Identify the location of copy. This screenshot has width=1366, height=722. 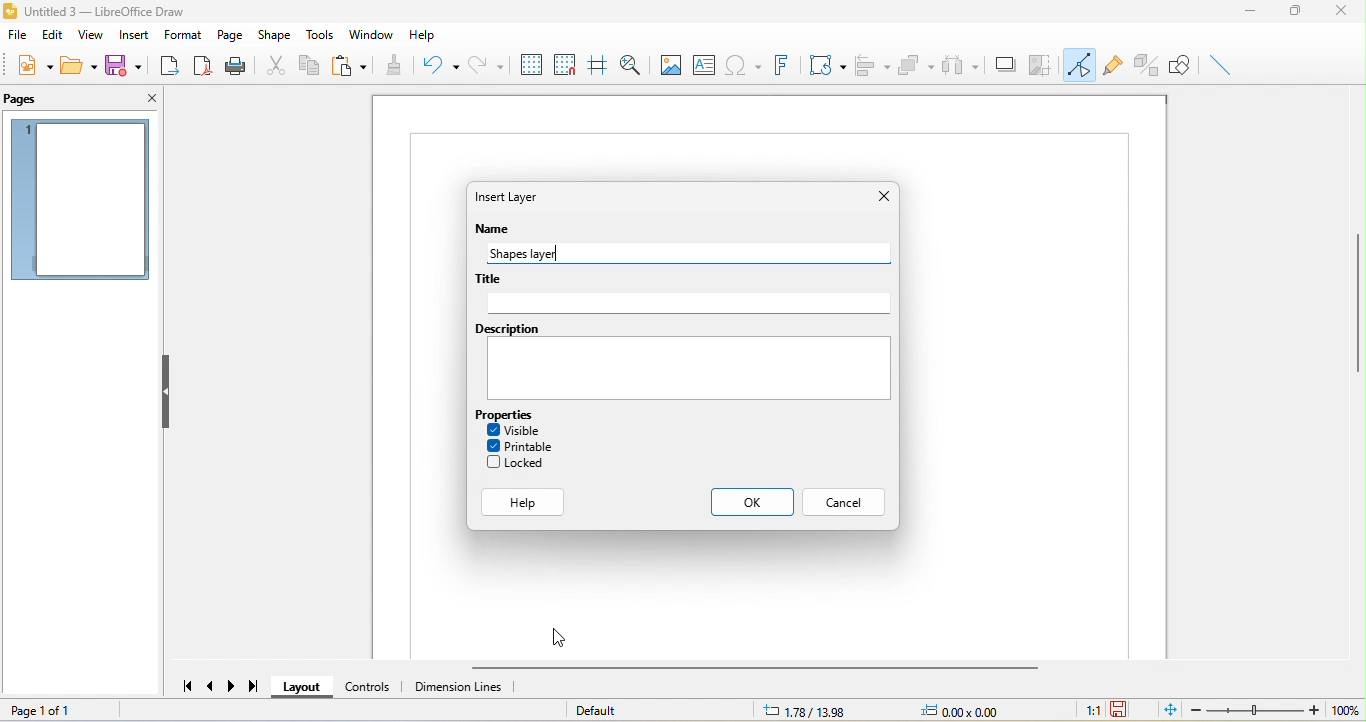
(310, 65).